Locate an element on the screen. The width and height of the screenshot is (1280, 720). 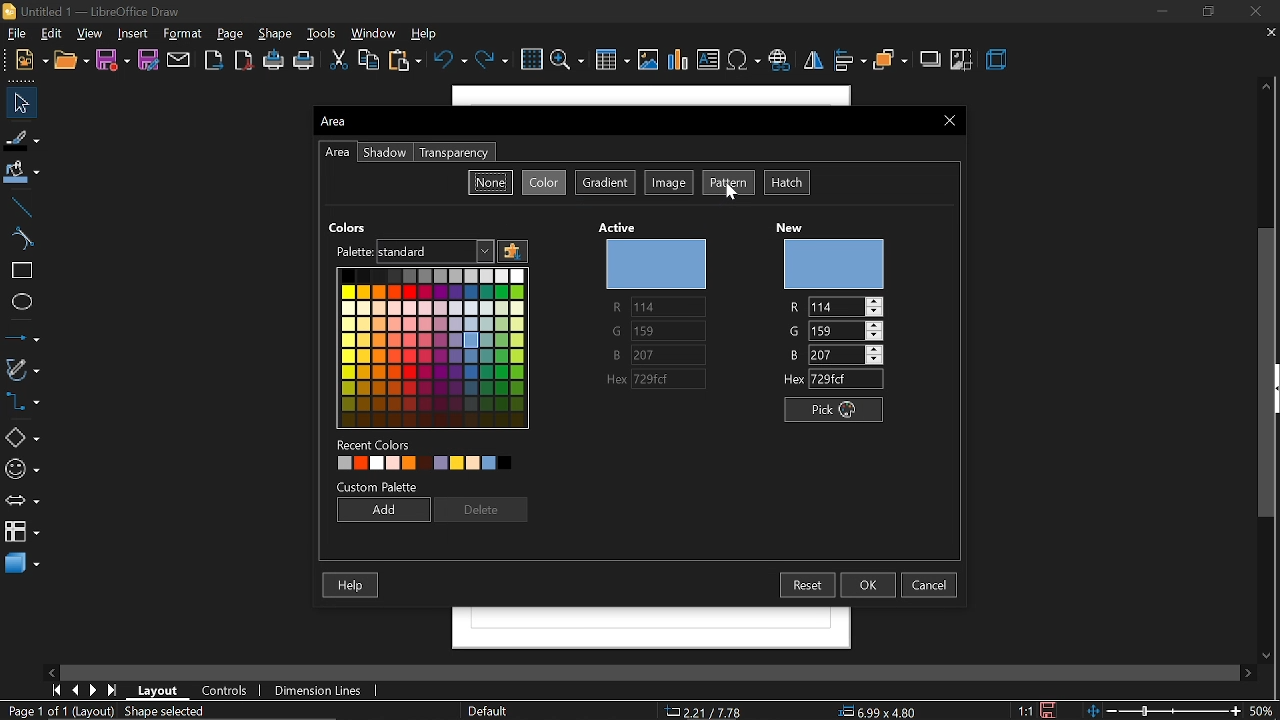
fill color is located at coordinates (22, 172).